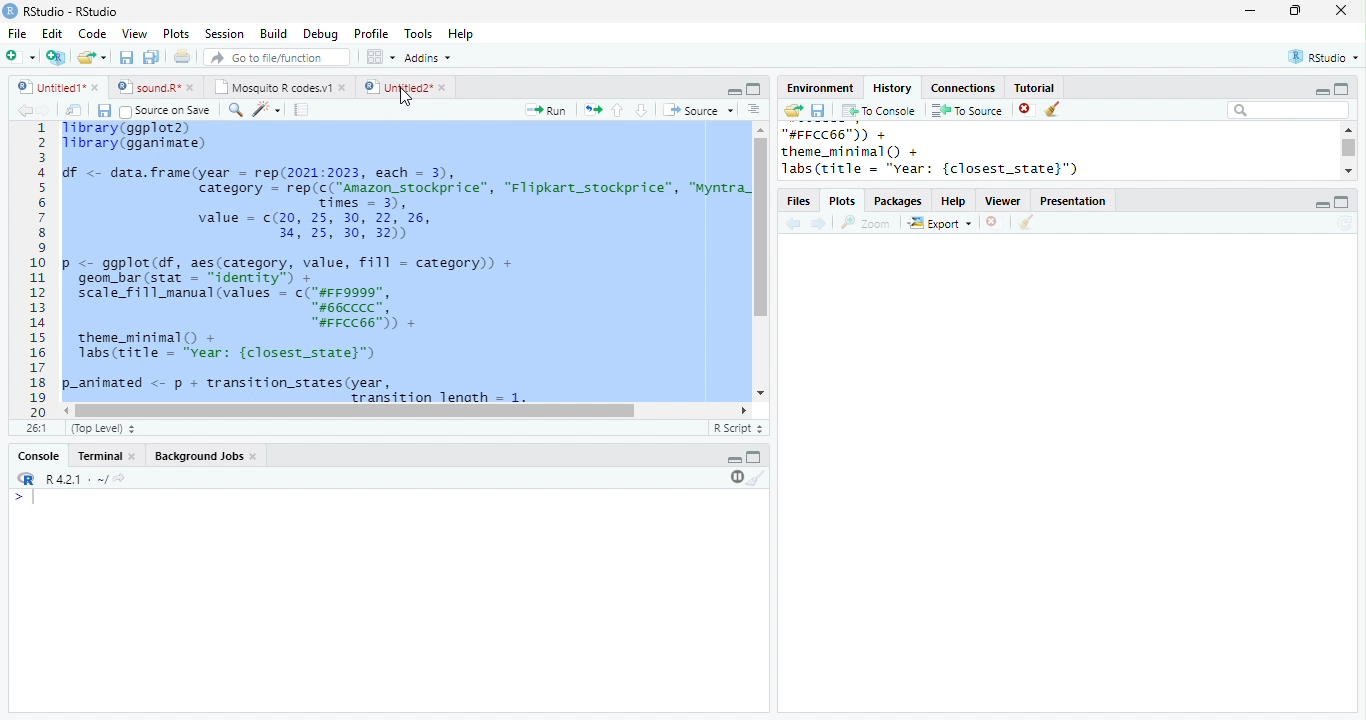 This screenshot has height=720, width=1366. I want to click on Source on Save, so click(165, 111).